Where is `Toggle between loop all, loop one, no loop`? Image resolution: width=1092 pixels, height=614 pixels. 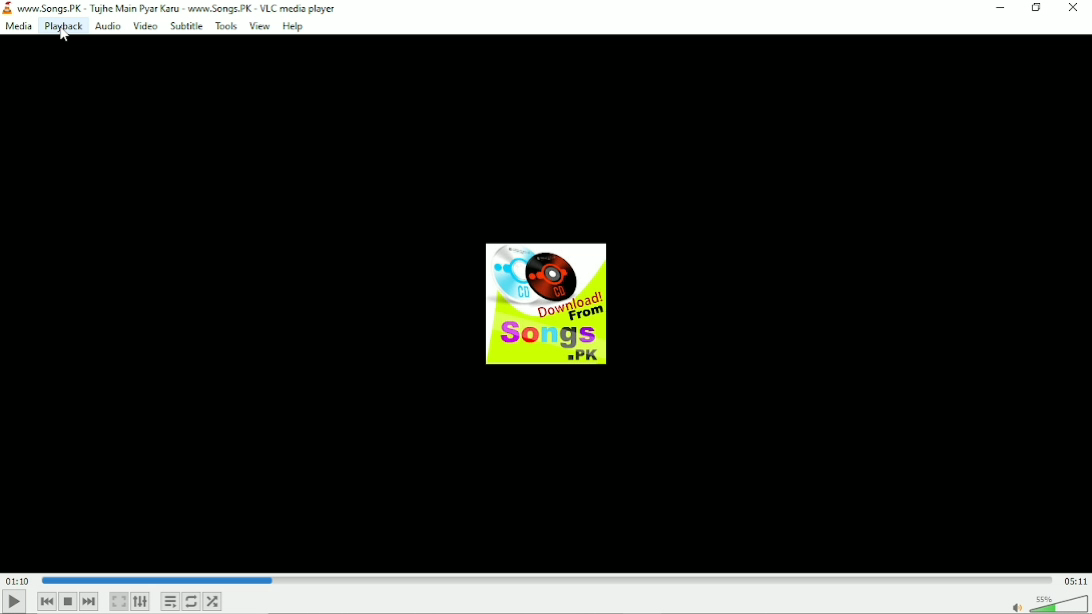
Toggle between loop all, loop one, no loop is located at coordinates (191, 601).